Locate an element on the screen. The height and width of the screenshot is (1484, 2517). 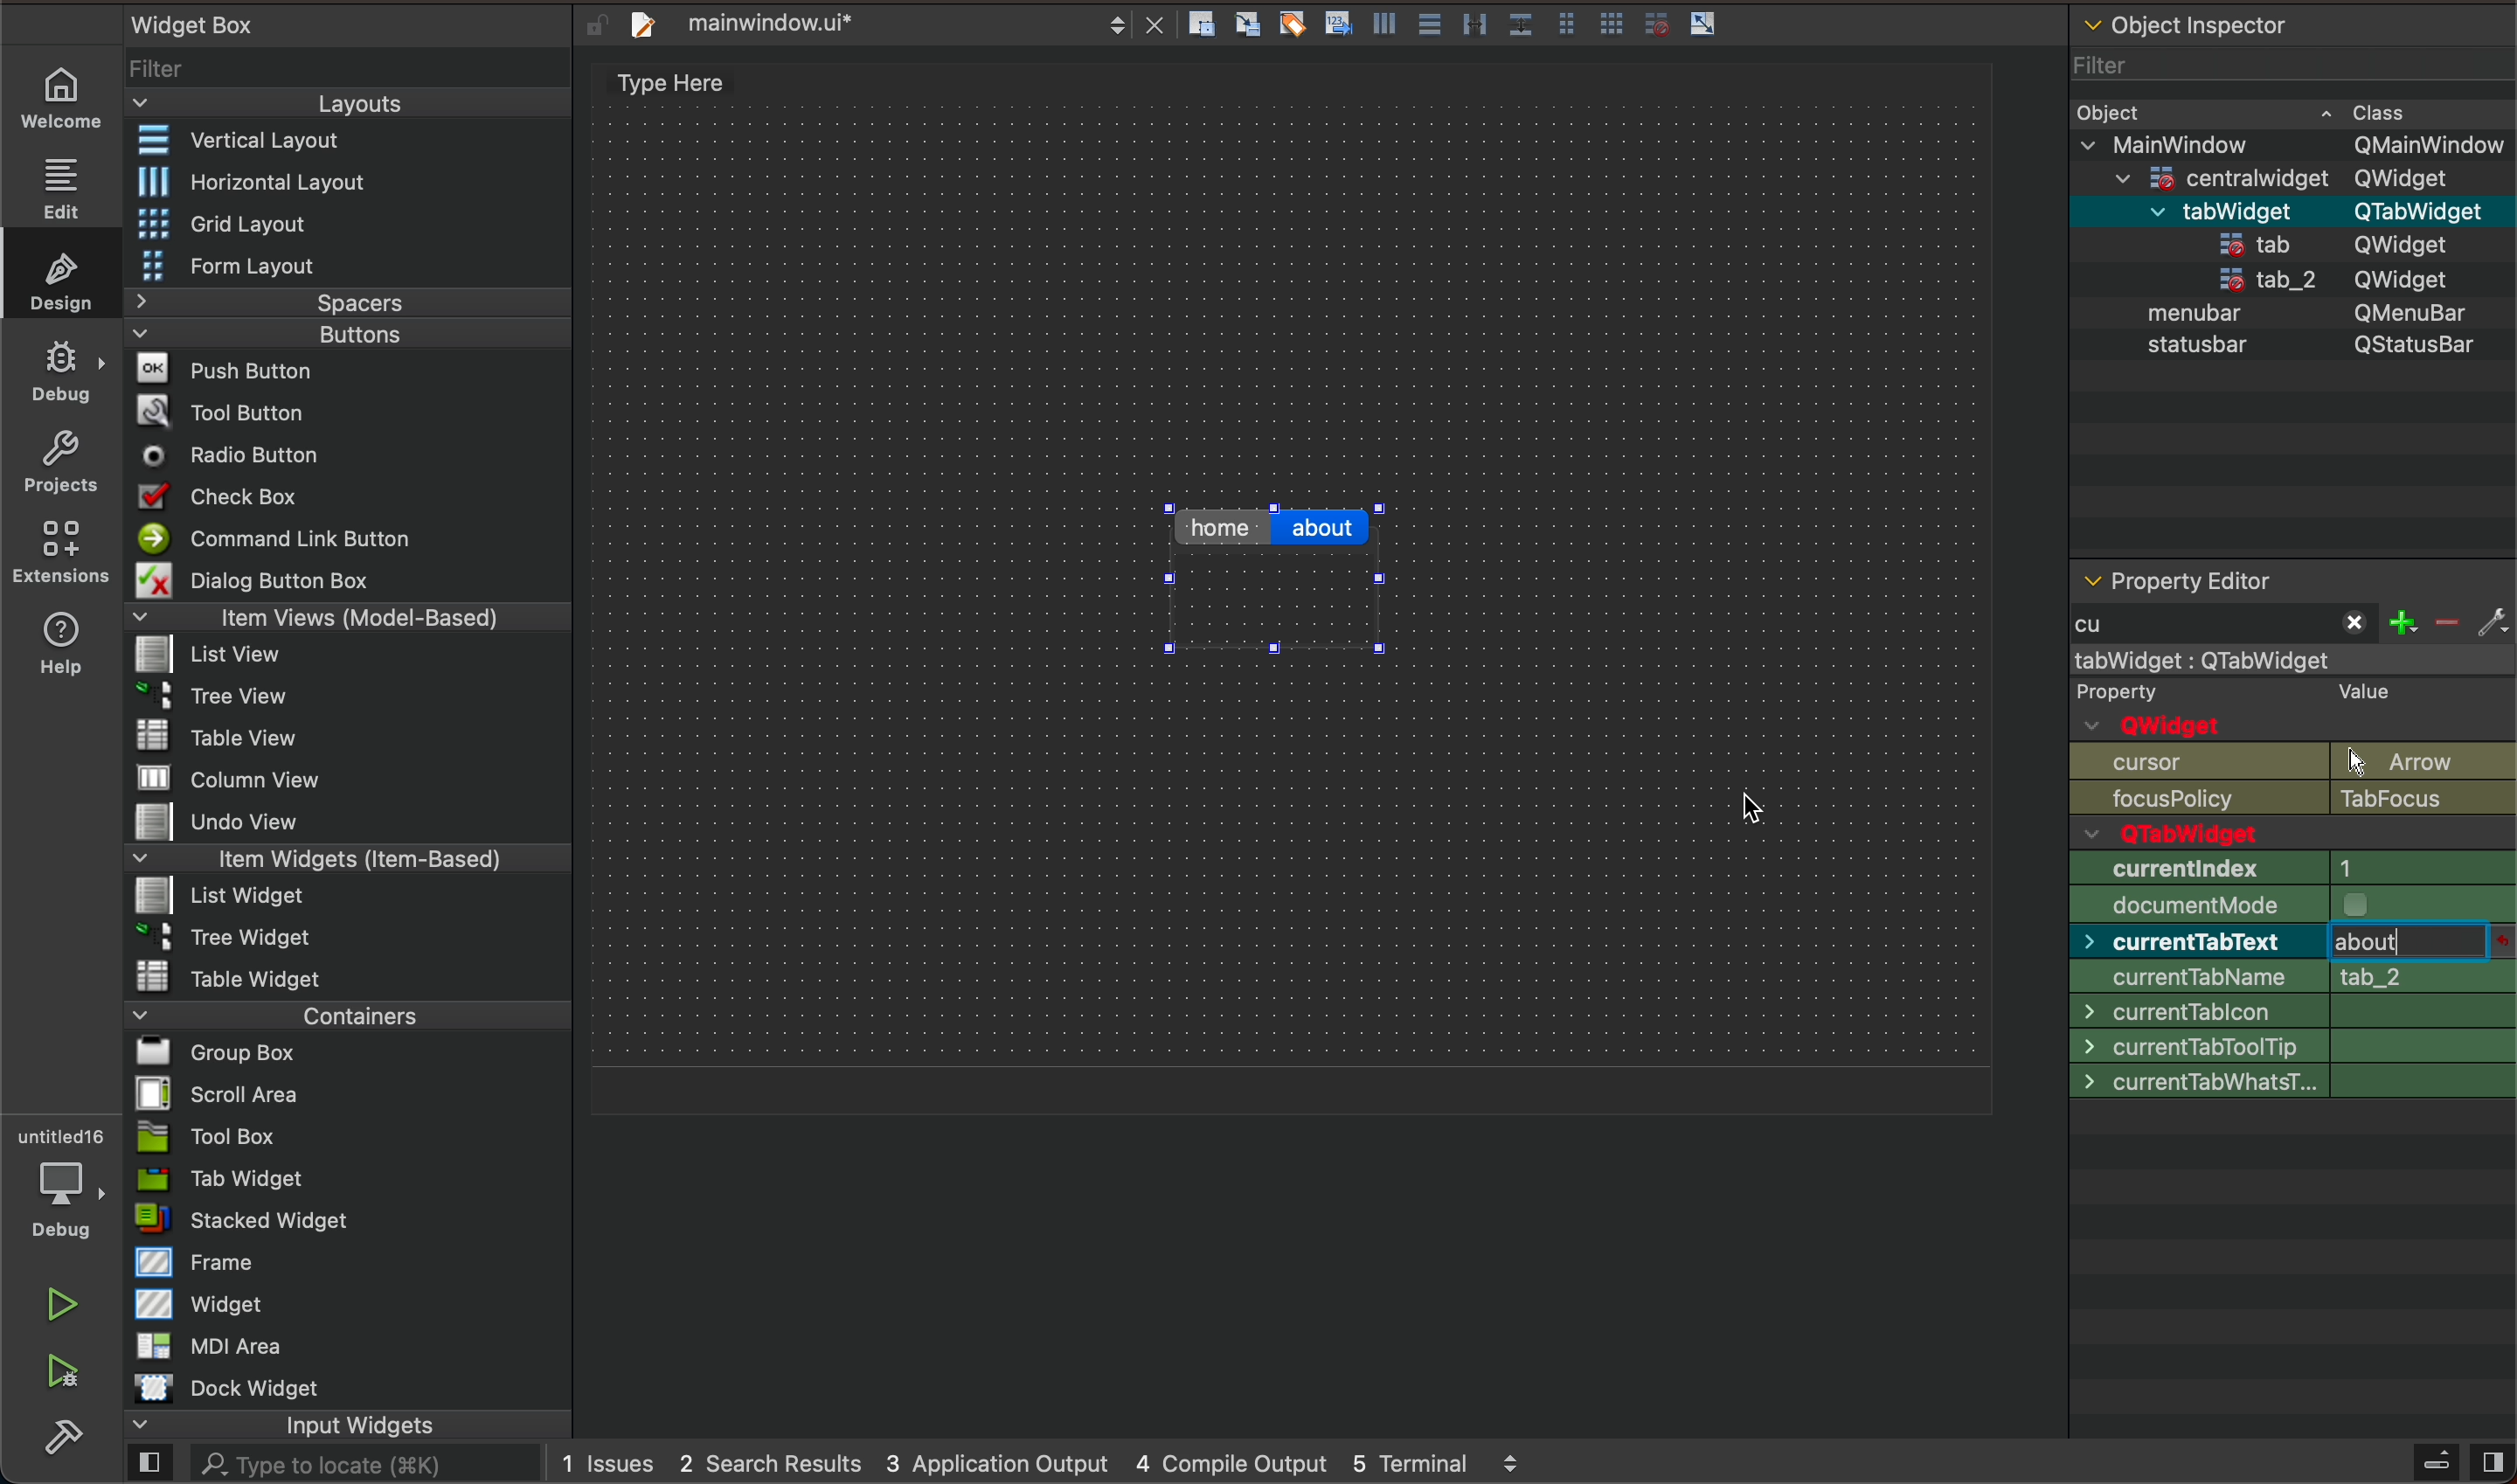
QMenubar is located at coordinates (2394, 316).